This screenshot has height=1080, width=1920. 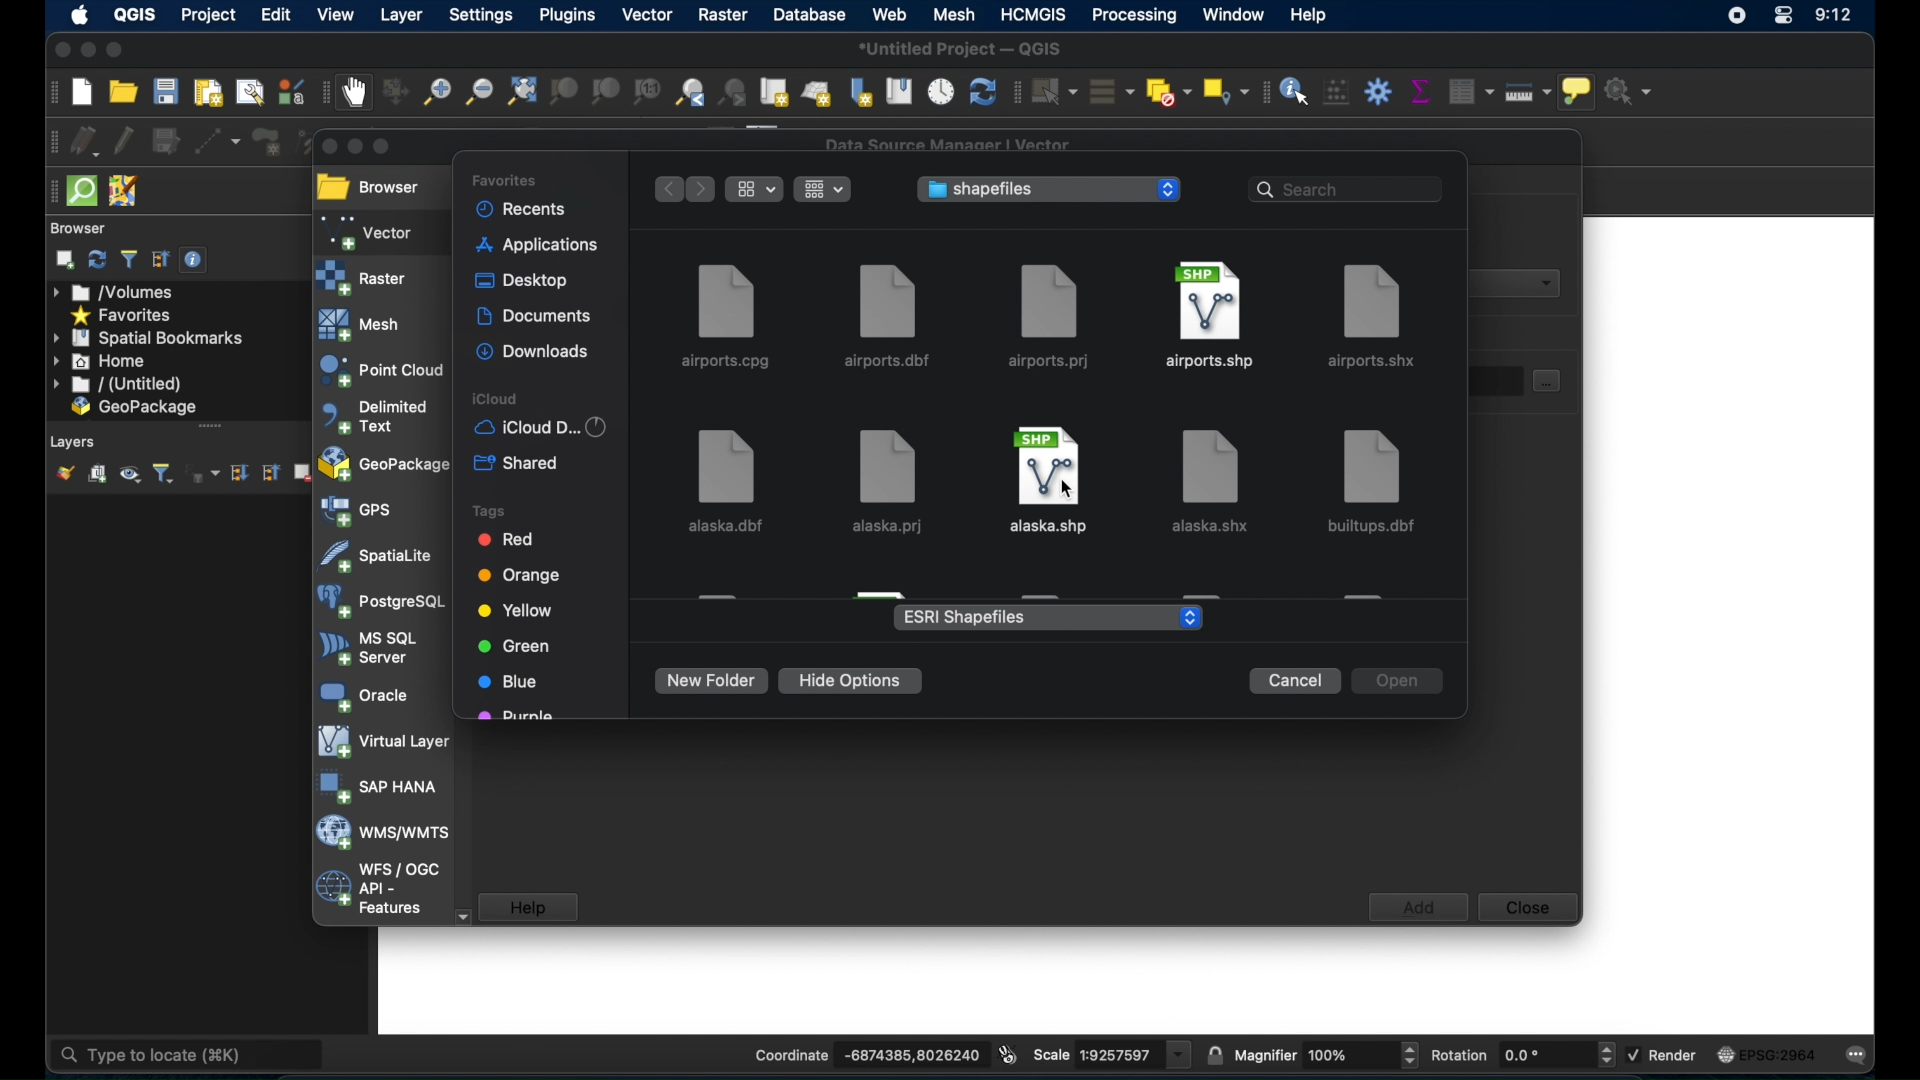 What do you see at coordinates (149, 337) in the screenshot?
I see `spatial bookmarks` at bounding box center [149, 337].